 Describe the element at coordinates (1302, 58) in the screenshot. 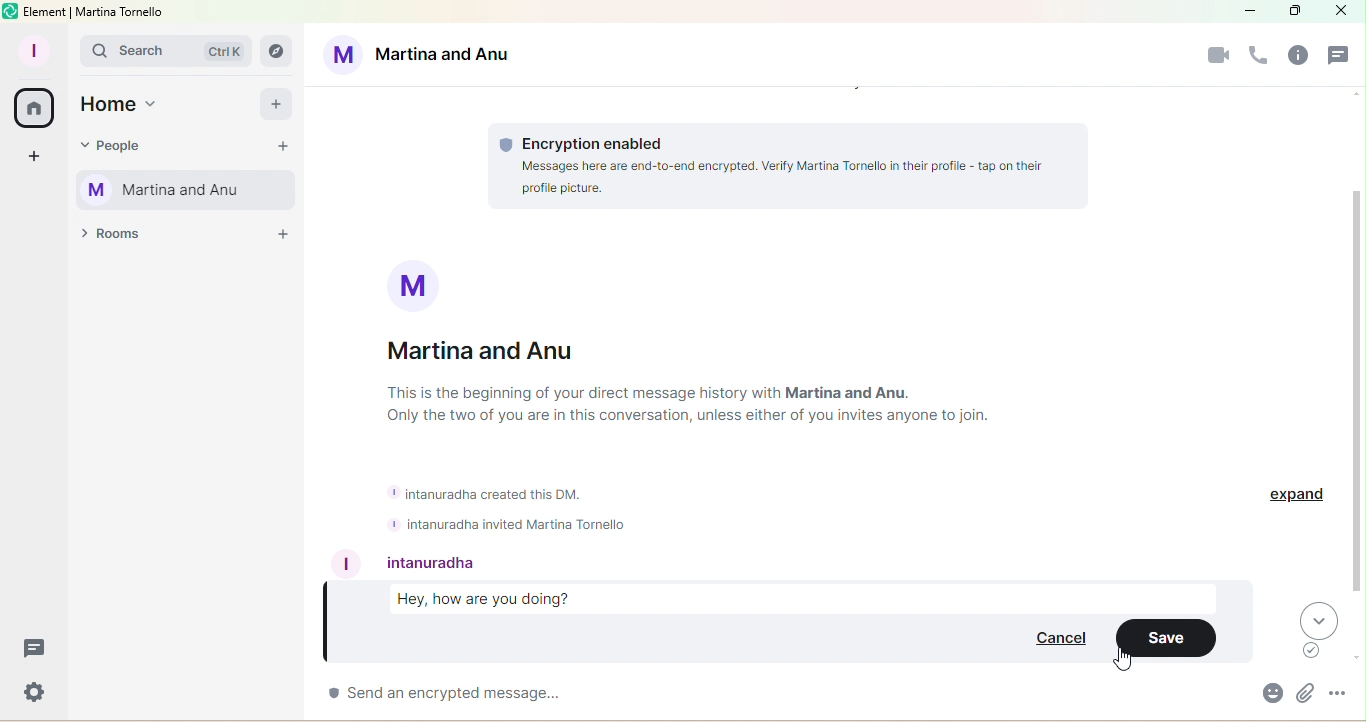

I see `Rooms info` at that location.